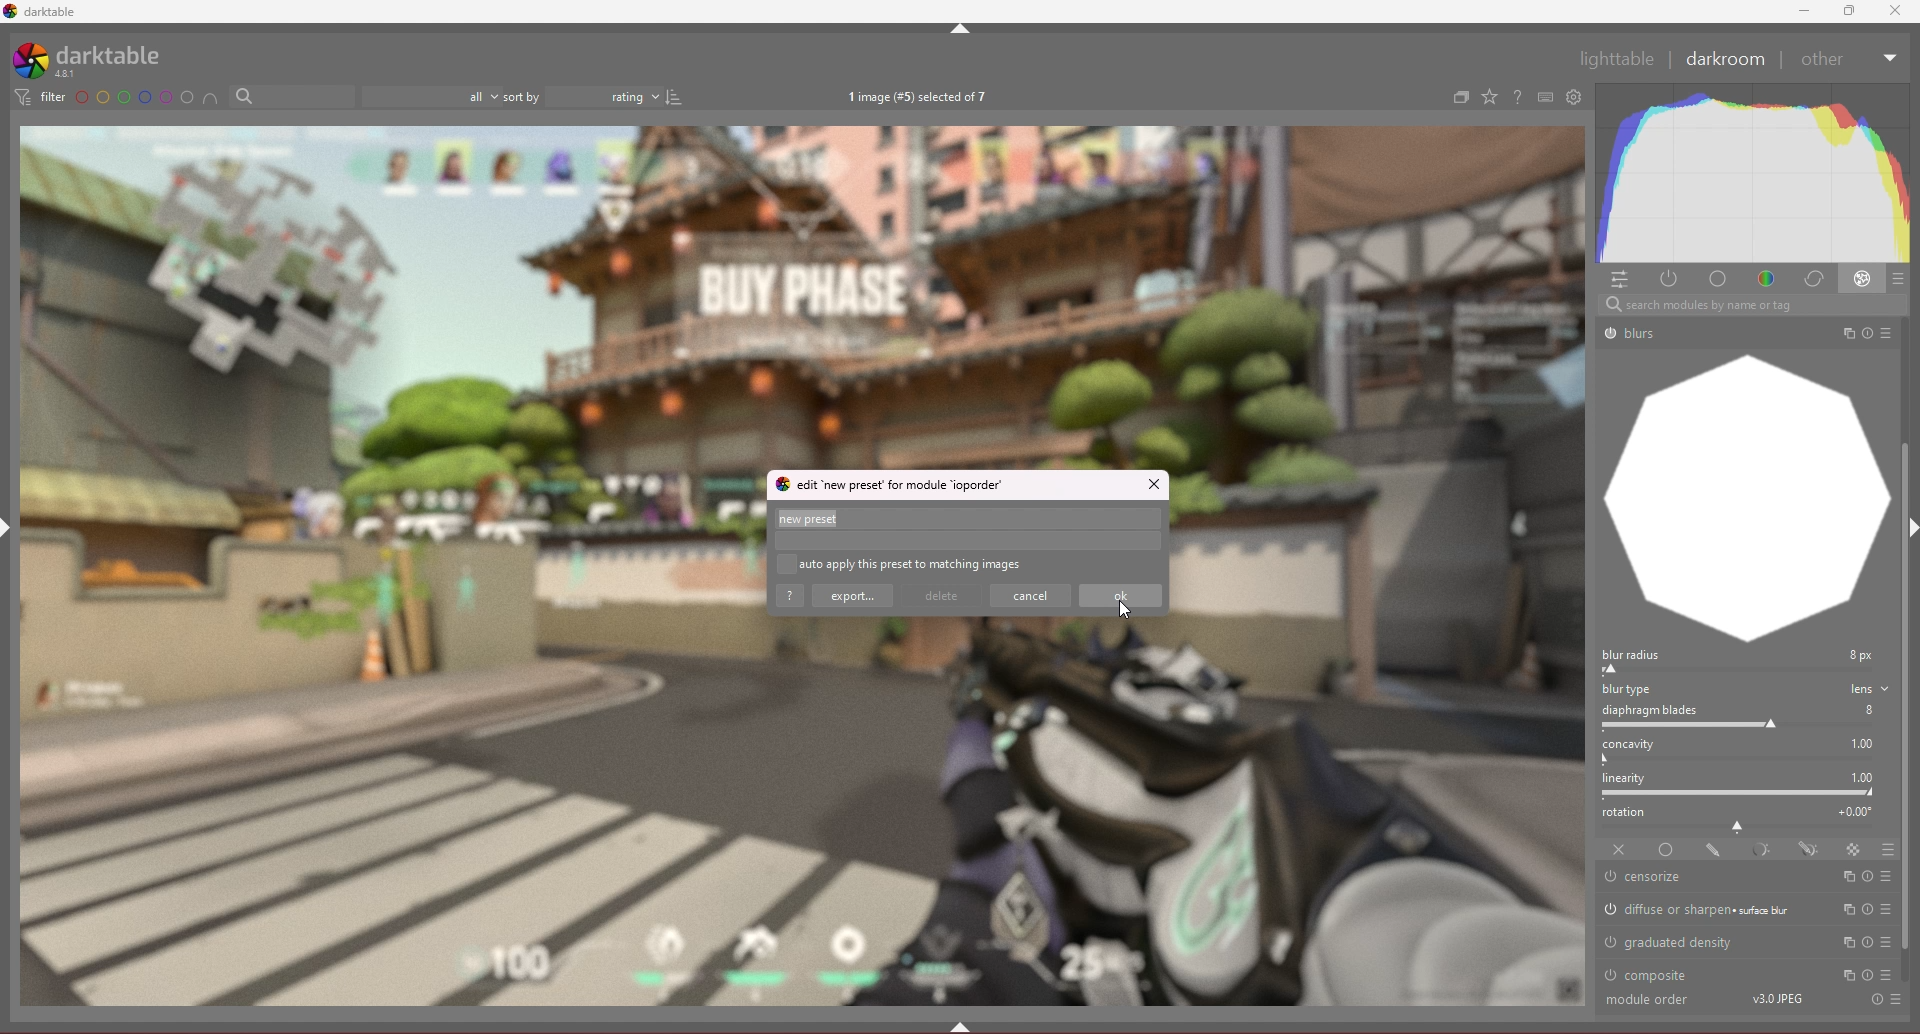 This screenshot has width=1920, height=1034. What do you see at coordinates (1897, 1001) in the screenshot?
I see `` at bounding box center [1897, 1001].